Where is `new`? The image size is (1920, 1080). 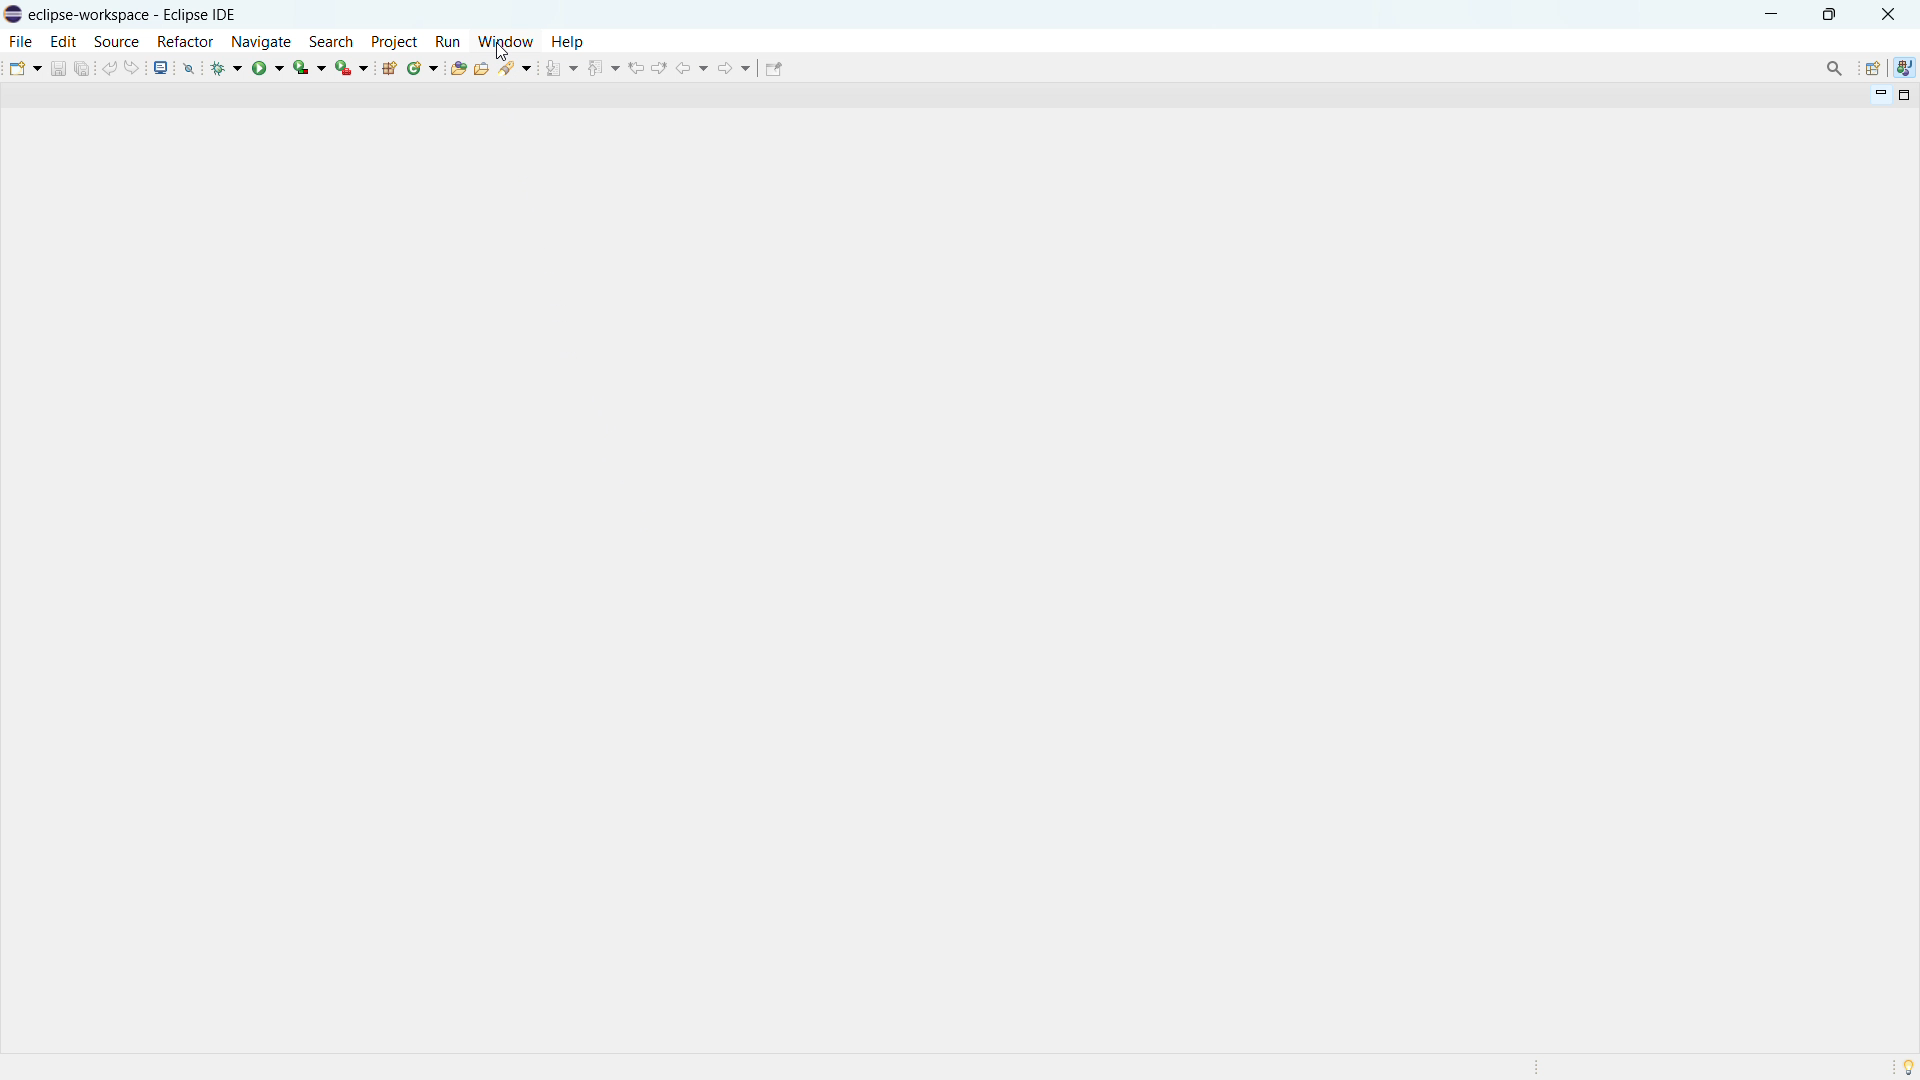
new is located at coordinates (23, 67).